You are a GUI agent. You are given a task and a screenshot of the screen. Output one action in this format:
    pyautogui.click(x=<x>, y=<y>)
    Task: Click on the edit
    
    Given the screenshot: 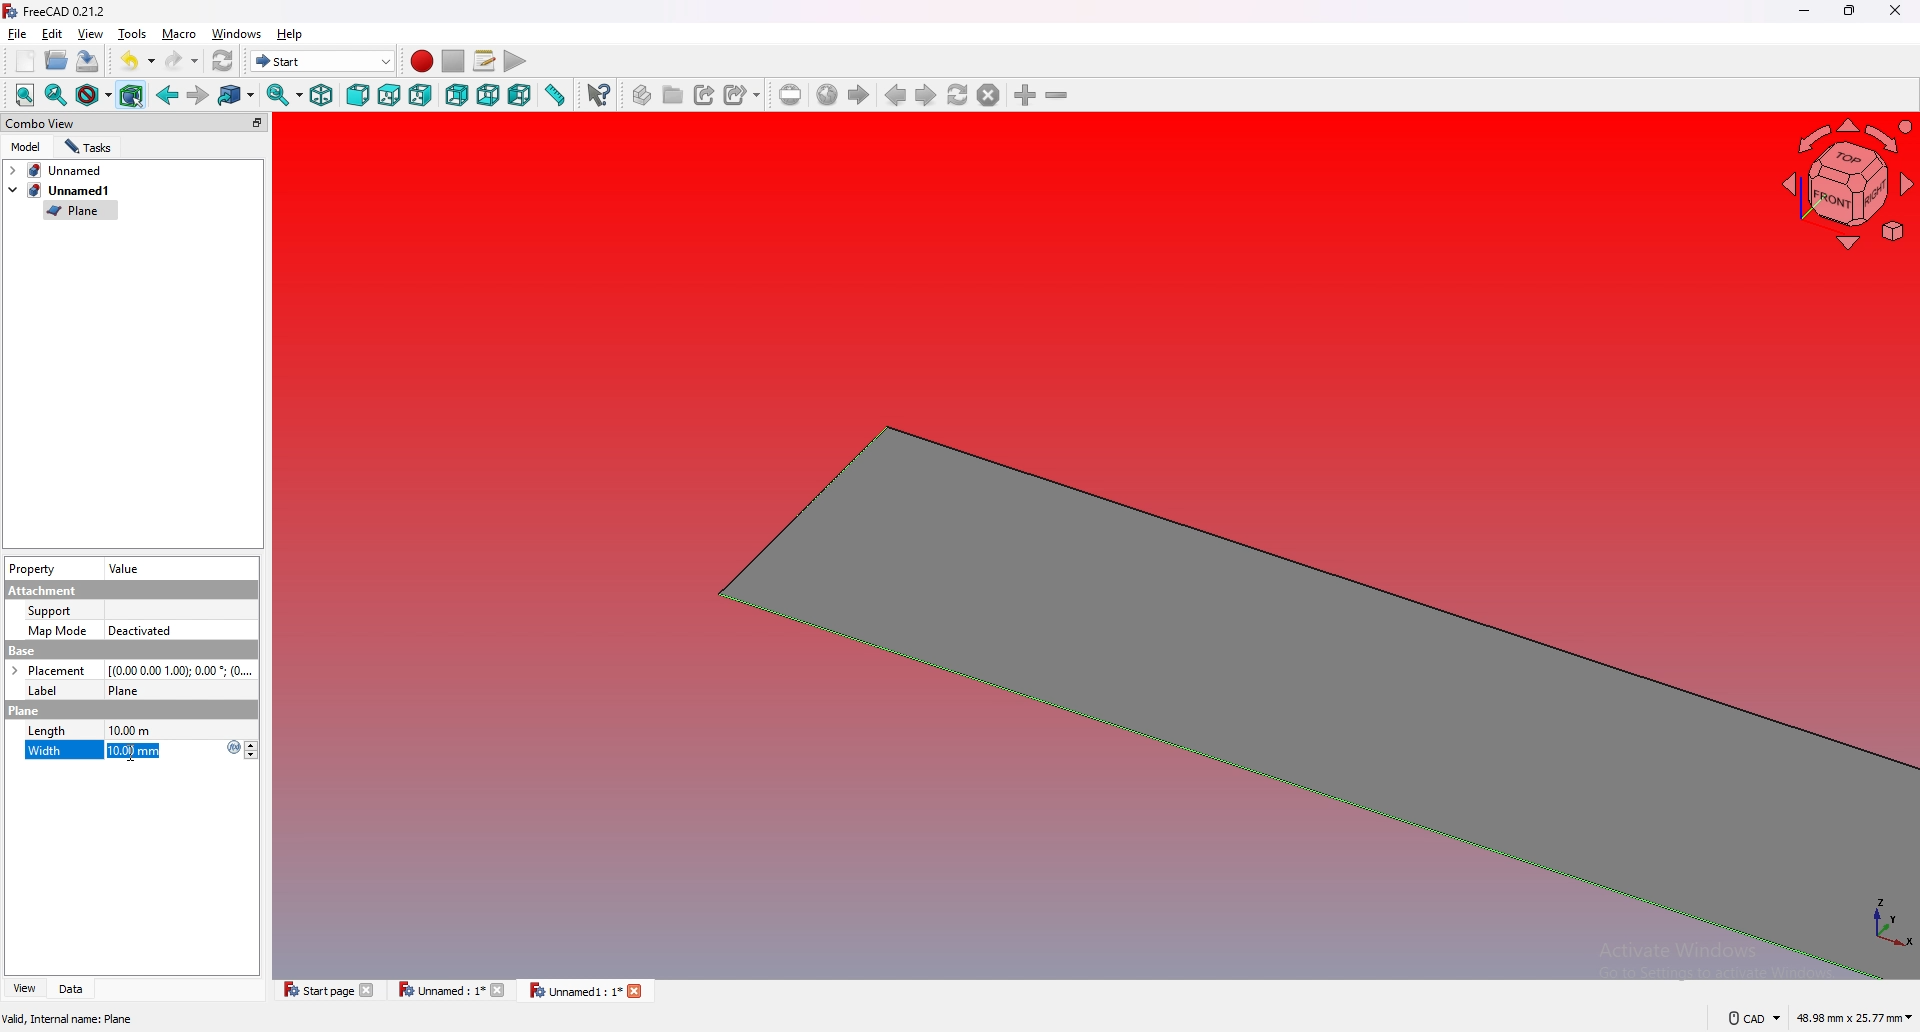 What is the action you would take?
    pyautogui.click(x=52, y=33)
    